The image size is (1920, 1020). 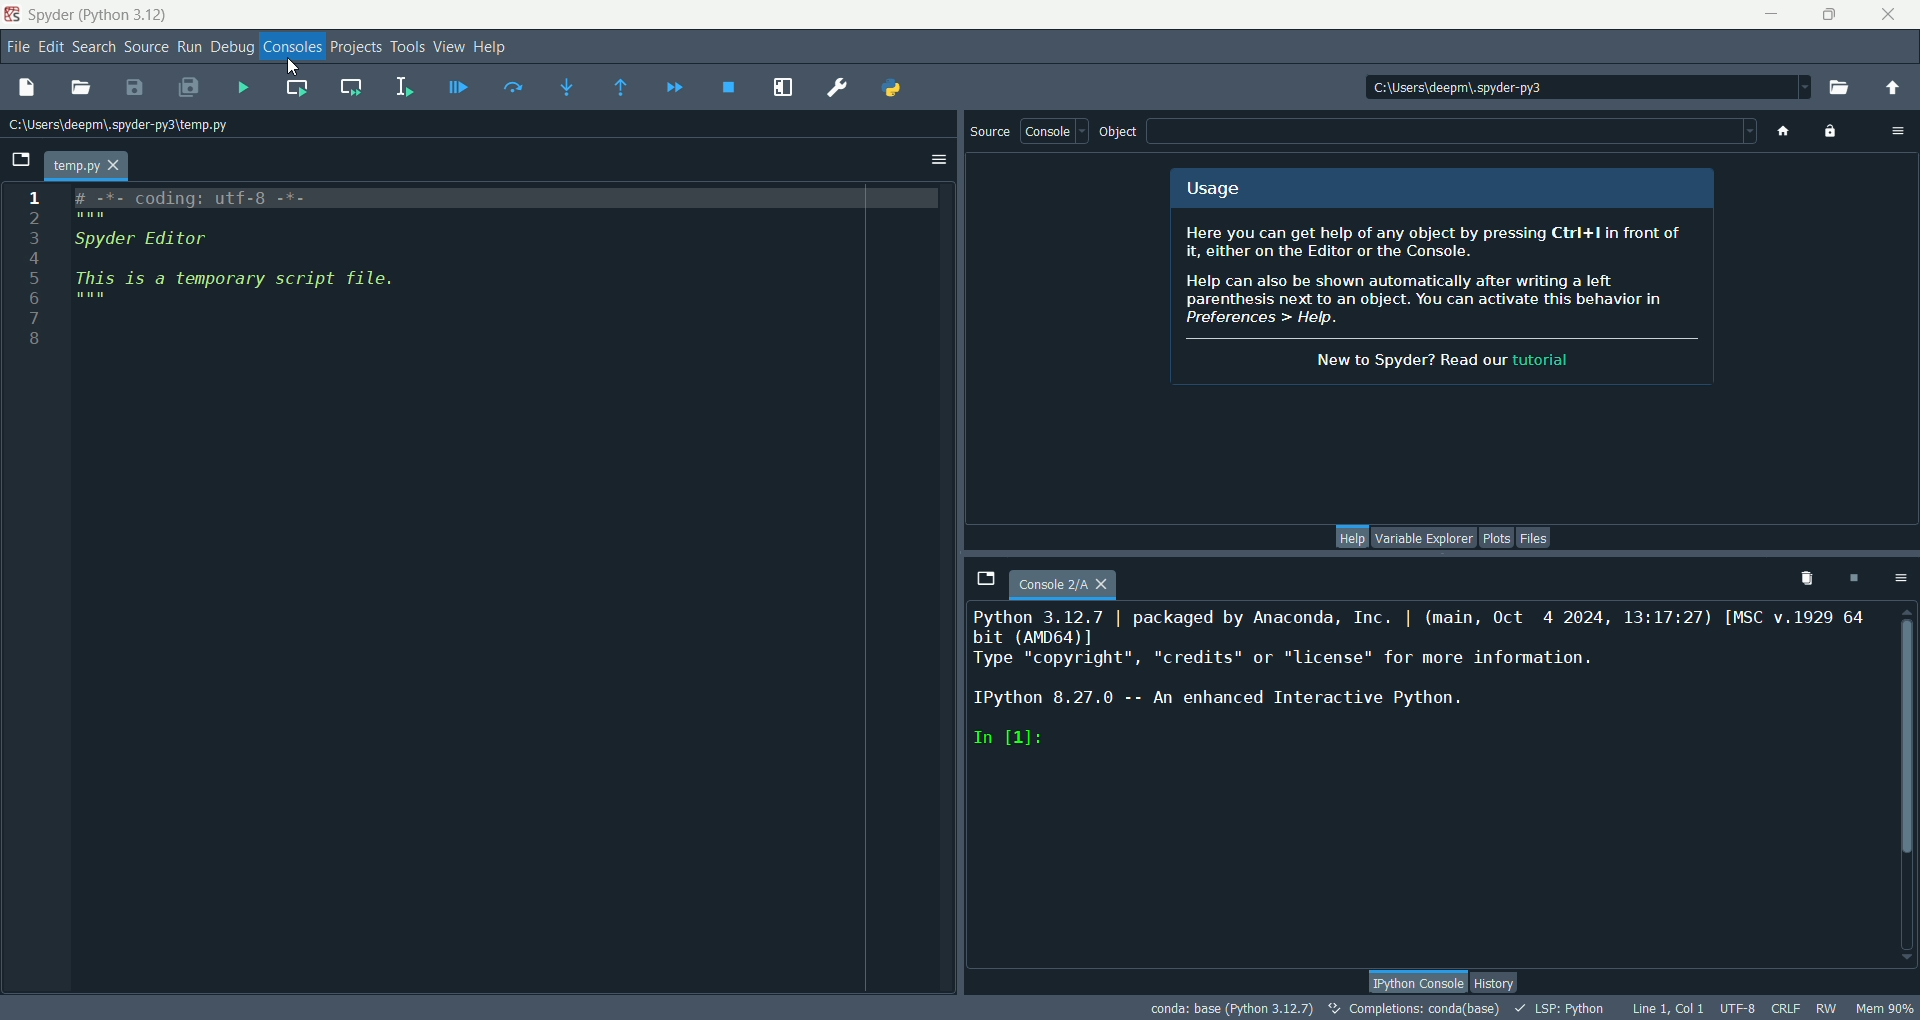 What do you see at coordinates (101, 16) in the screenshot?
I see `spyder` at bounding box center [101, 16].